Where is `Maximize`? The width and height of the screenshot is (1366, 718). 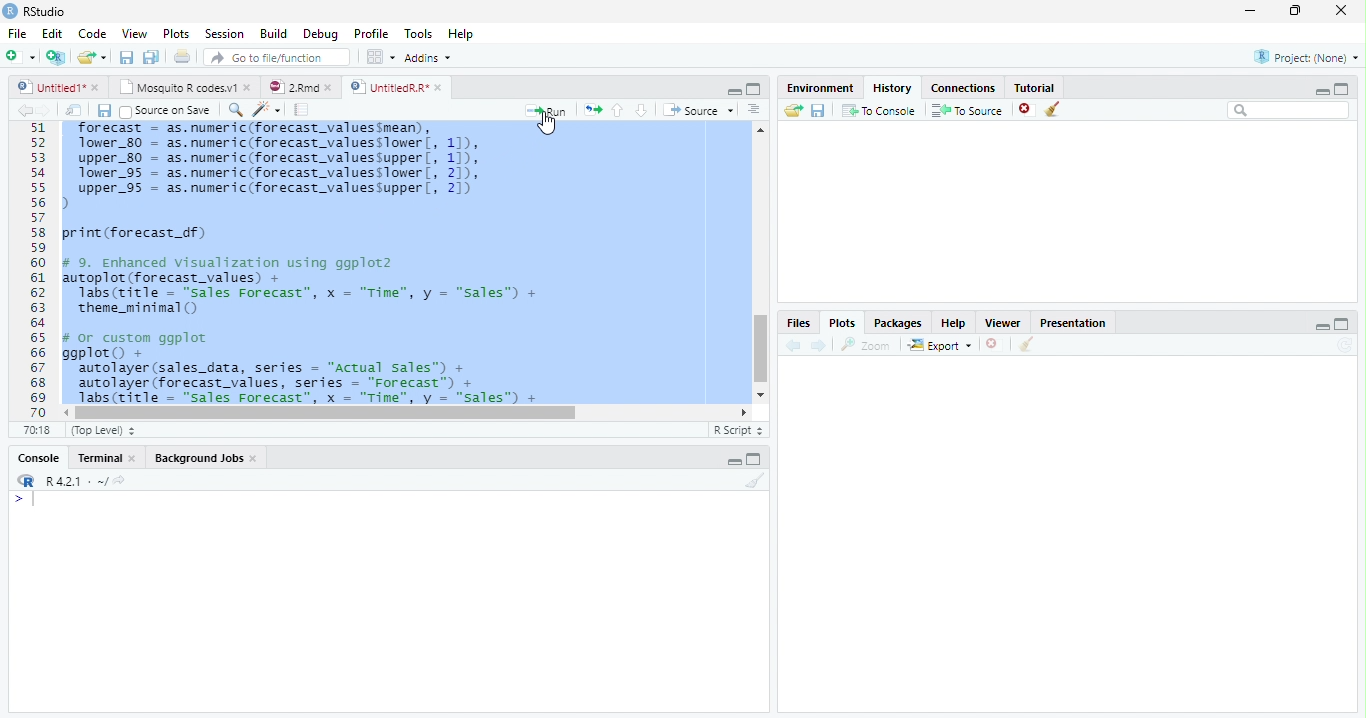 Maximize is located at coordinates (1342, 325).